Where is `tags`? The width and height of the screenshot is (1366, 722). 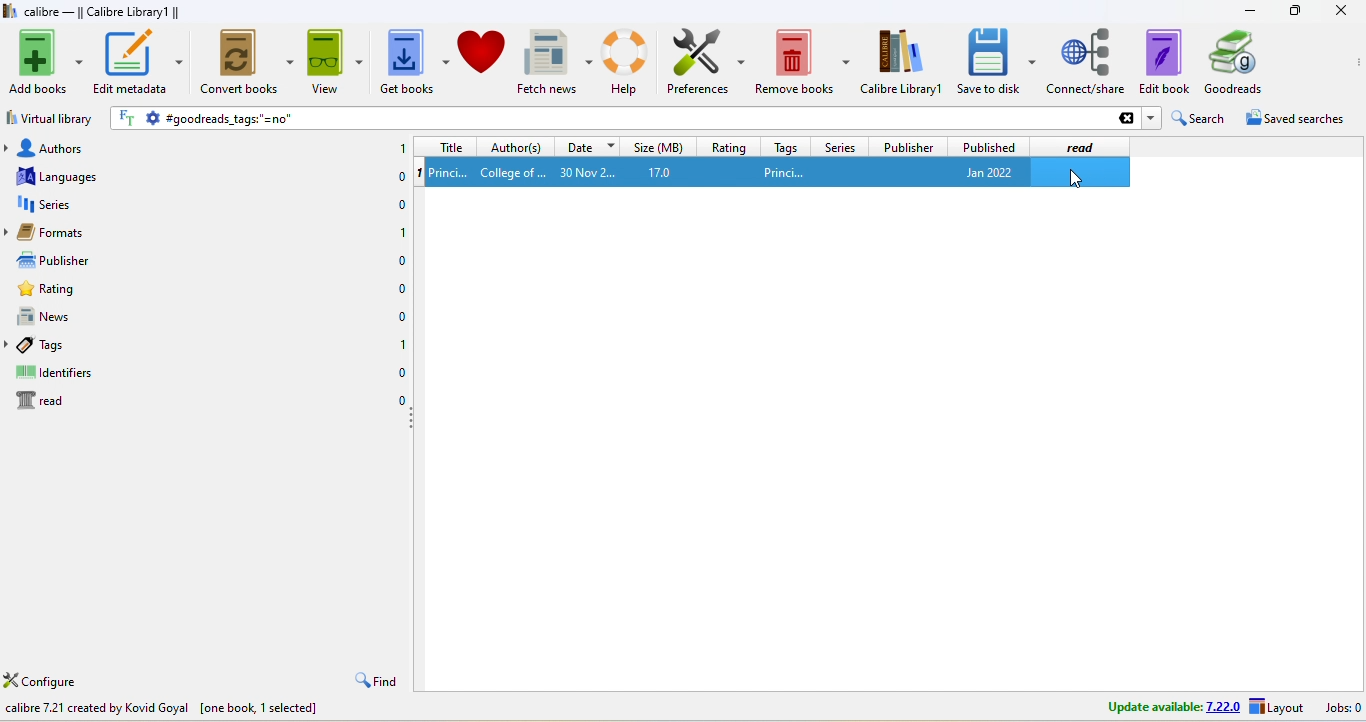
tags is located at coordinates (787, 147).